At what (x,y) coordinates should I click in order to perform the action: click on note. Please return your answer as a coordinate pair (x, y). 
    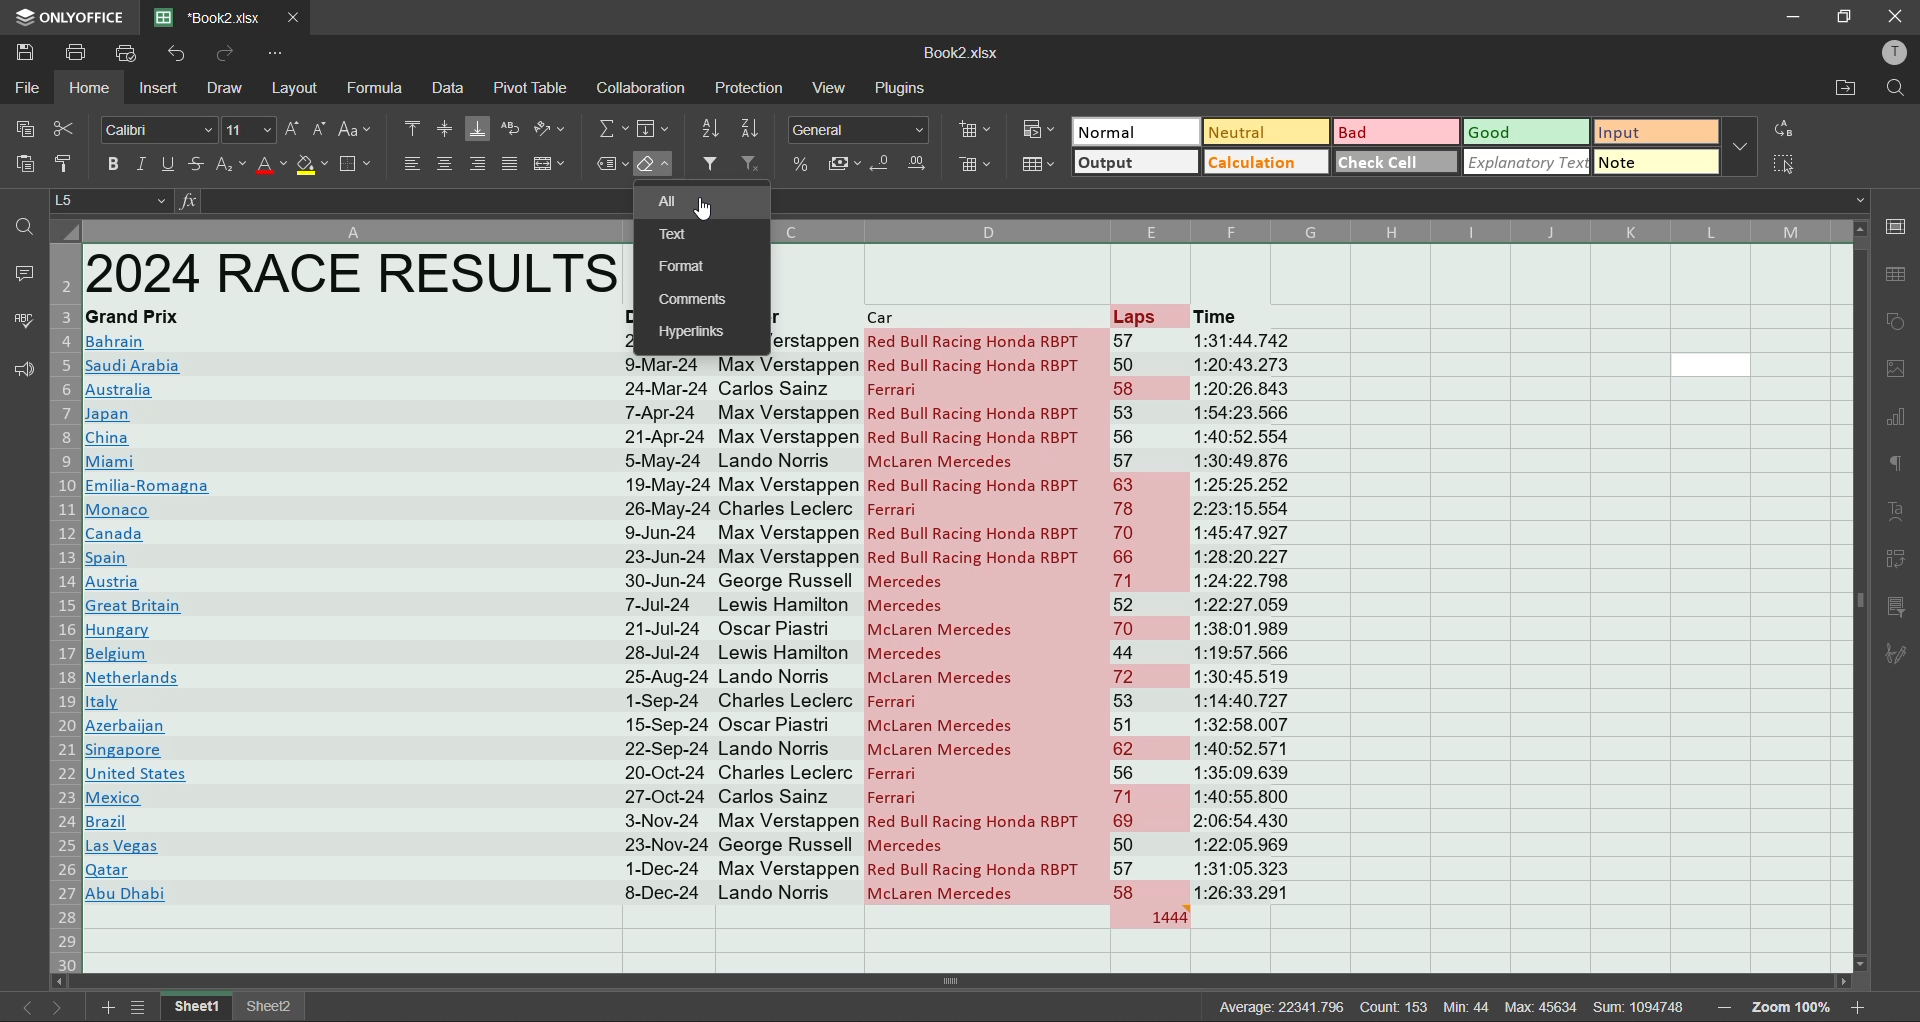
    Looking at the image, I should click on (1657, 161).